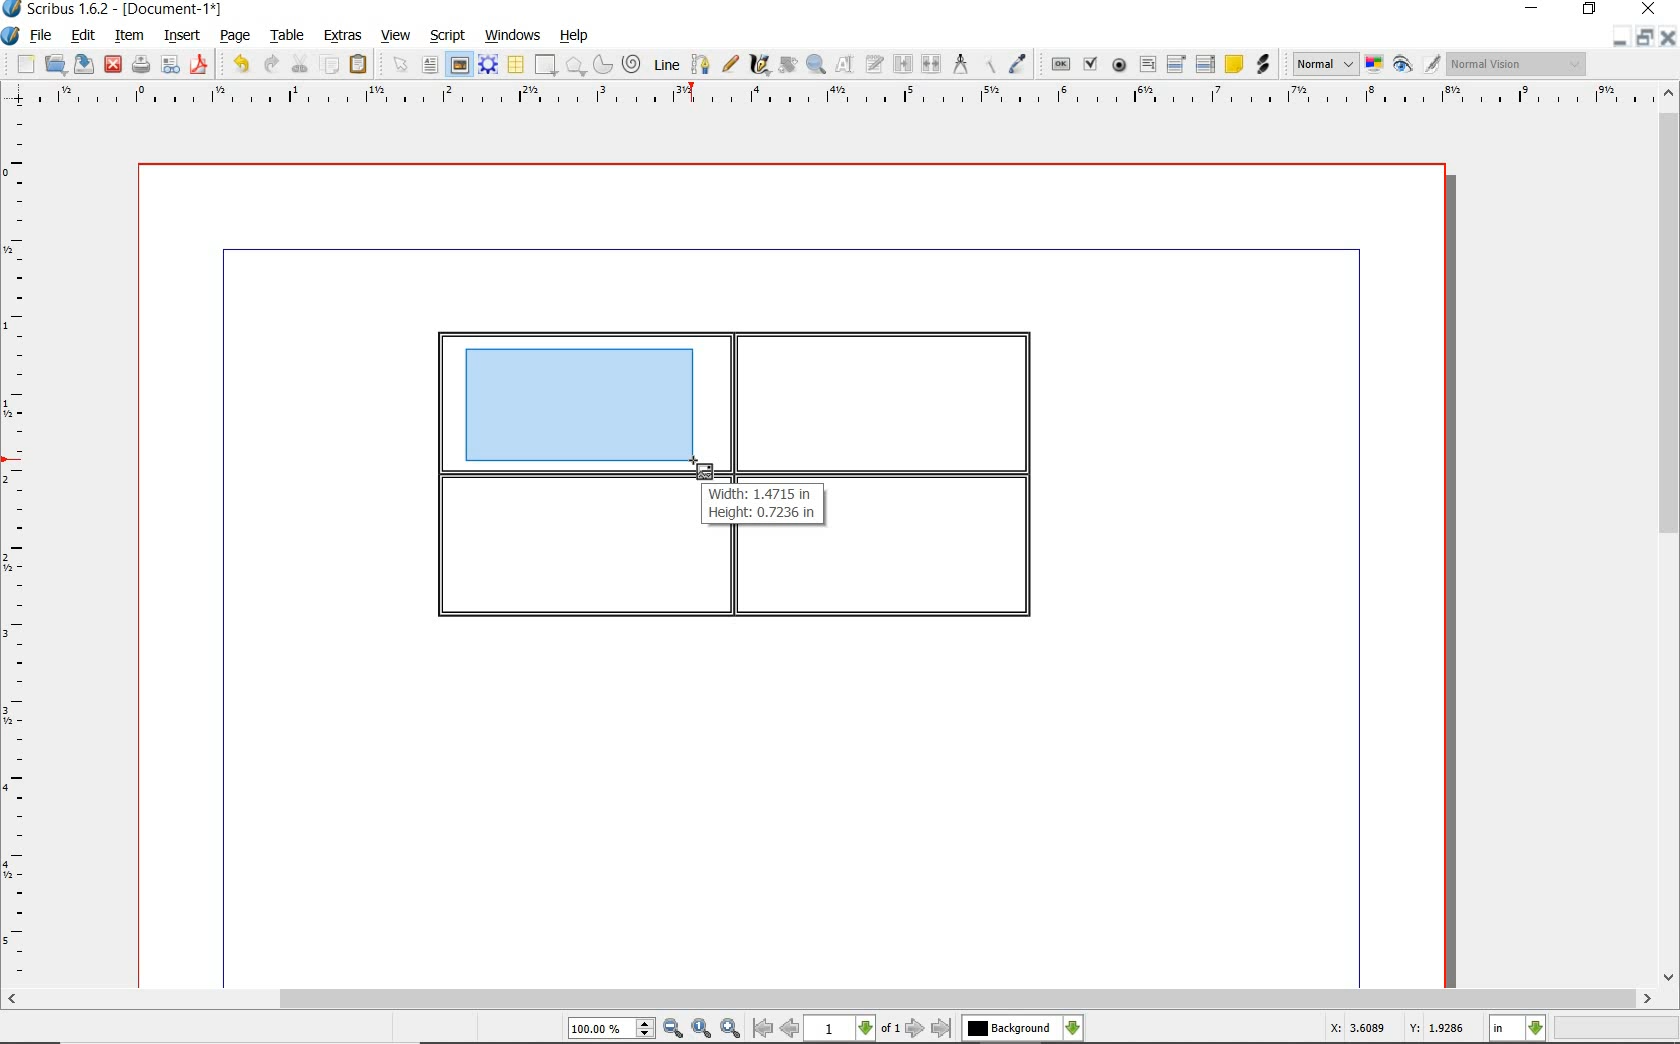 This screenshot has height=1044, width=1680. Describe the element at coordinates (1403, 66) in the screenshot. I see `preview mode` at that location.